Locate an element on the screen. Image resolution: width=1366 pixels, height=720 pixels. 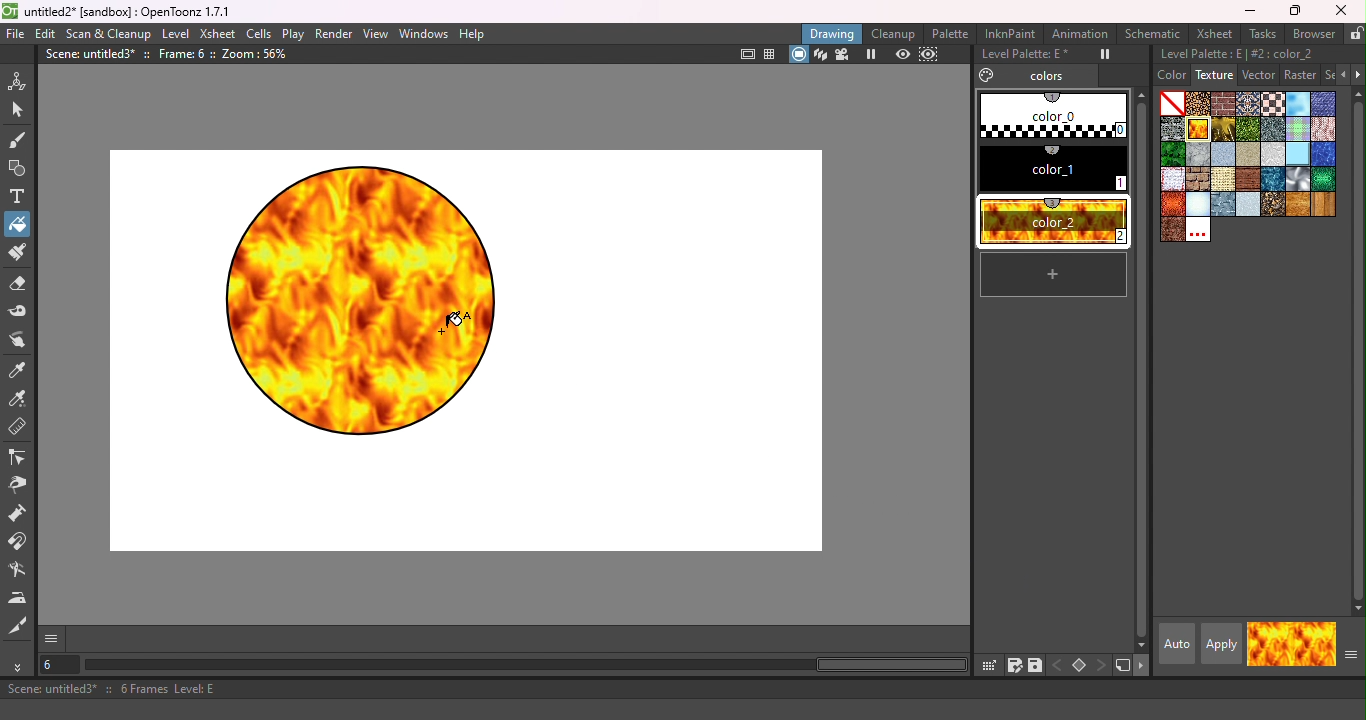
woodgran.bmp is located at coordinates (1298, 204).